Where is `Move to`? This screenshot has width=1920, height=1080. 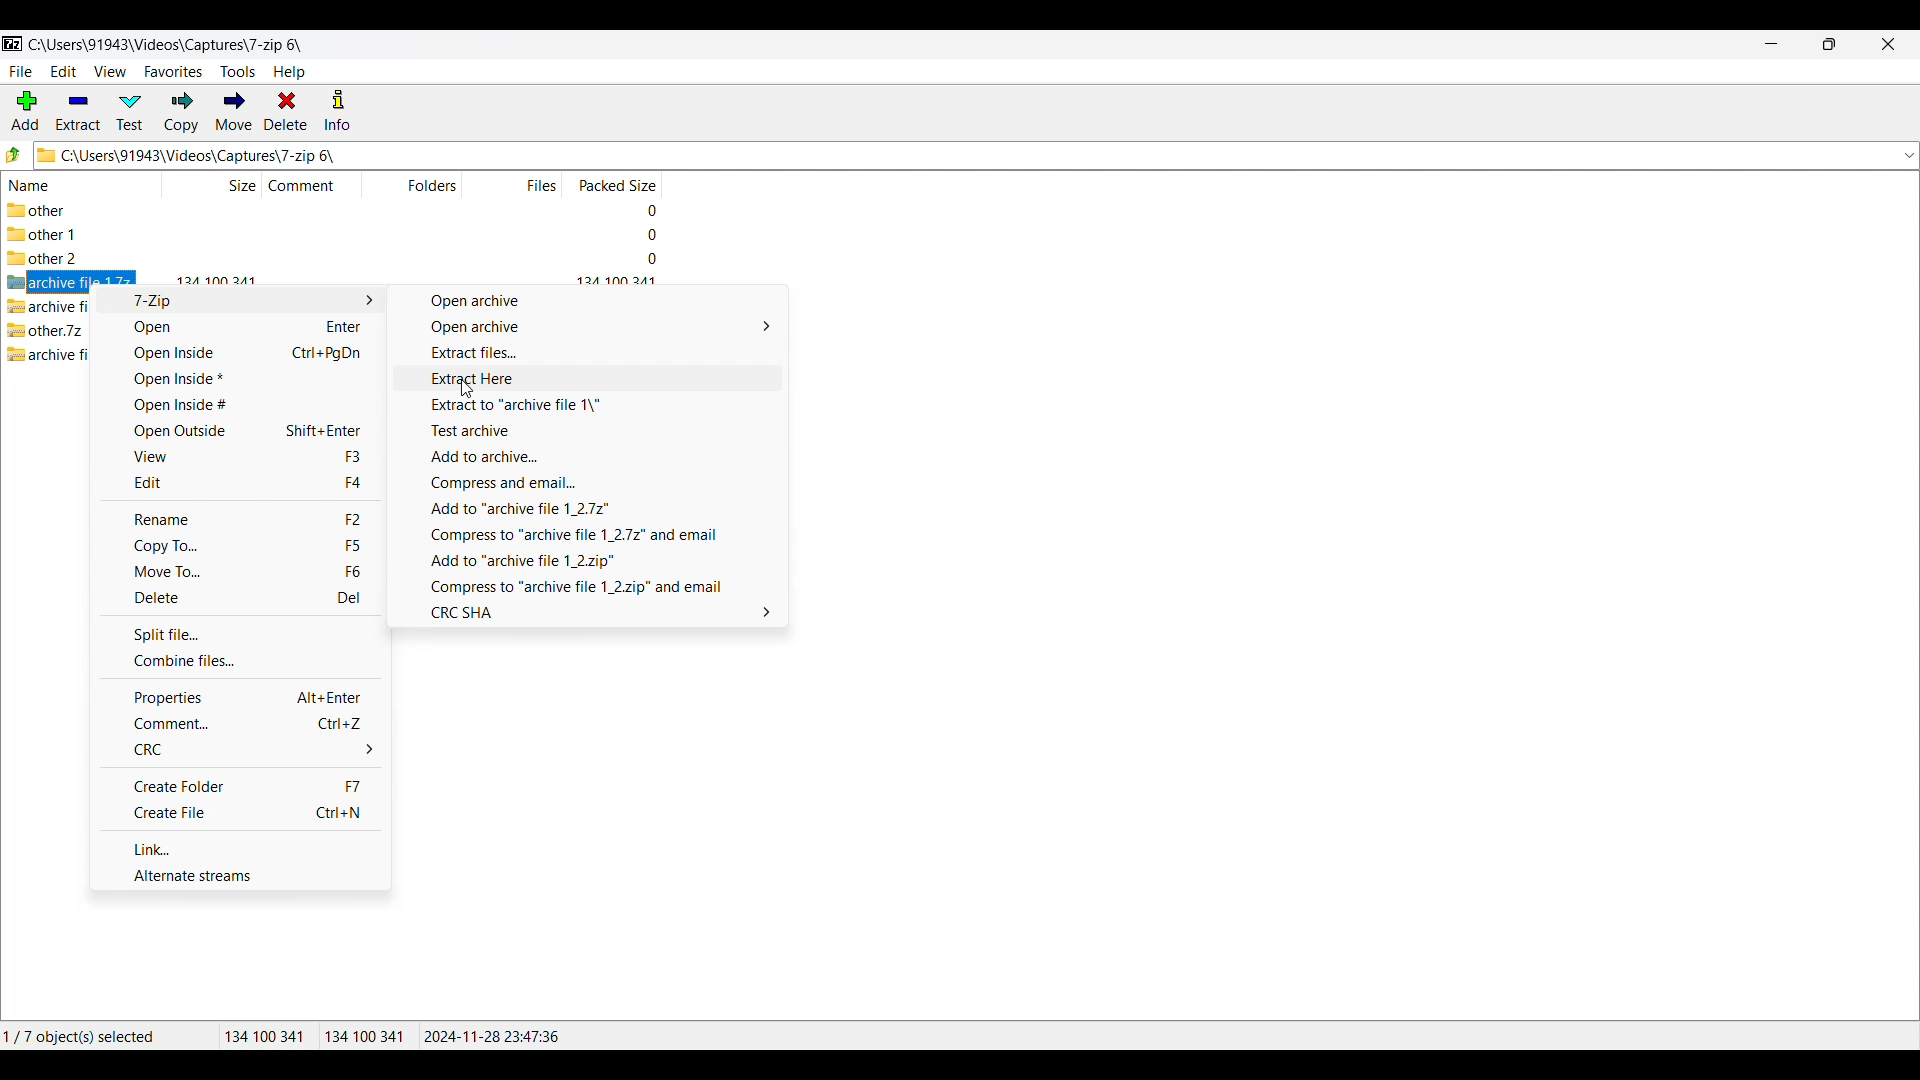 Move to is located at coordinates (237, 572).